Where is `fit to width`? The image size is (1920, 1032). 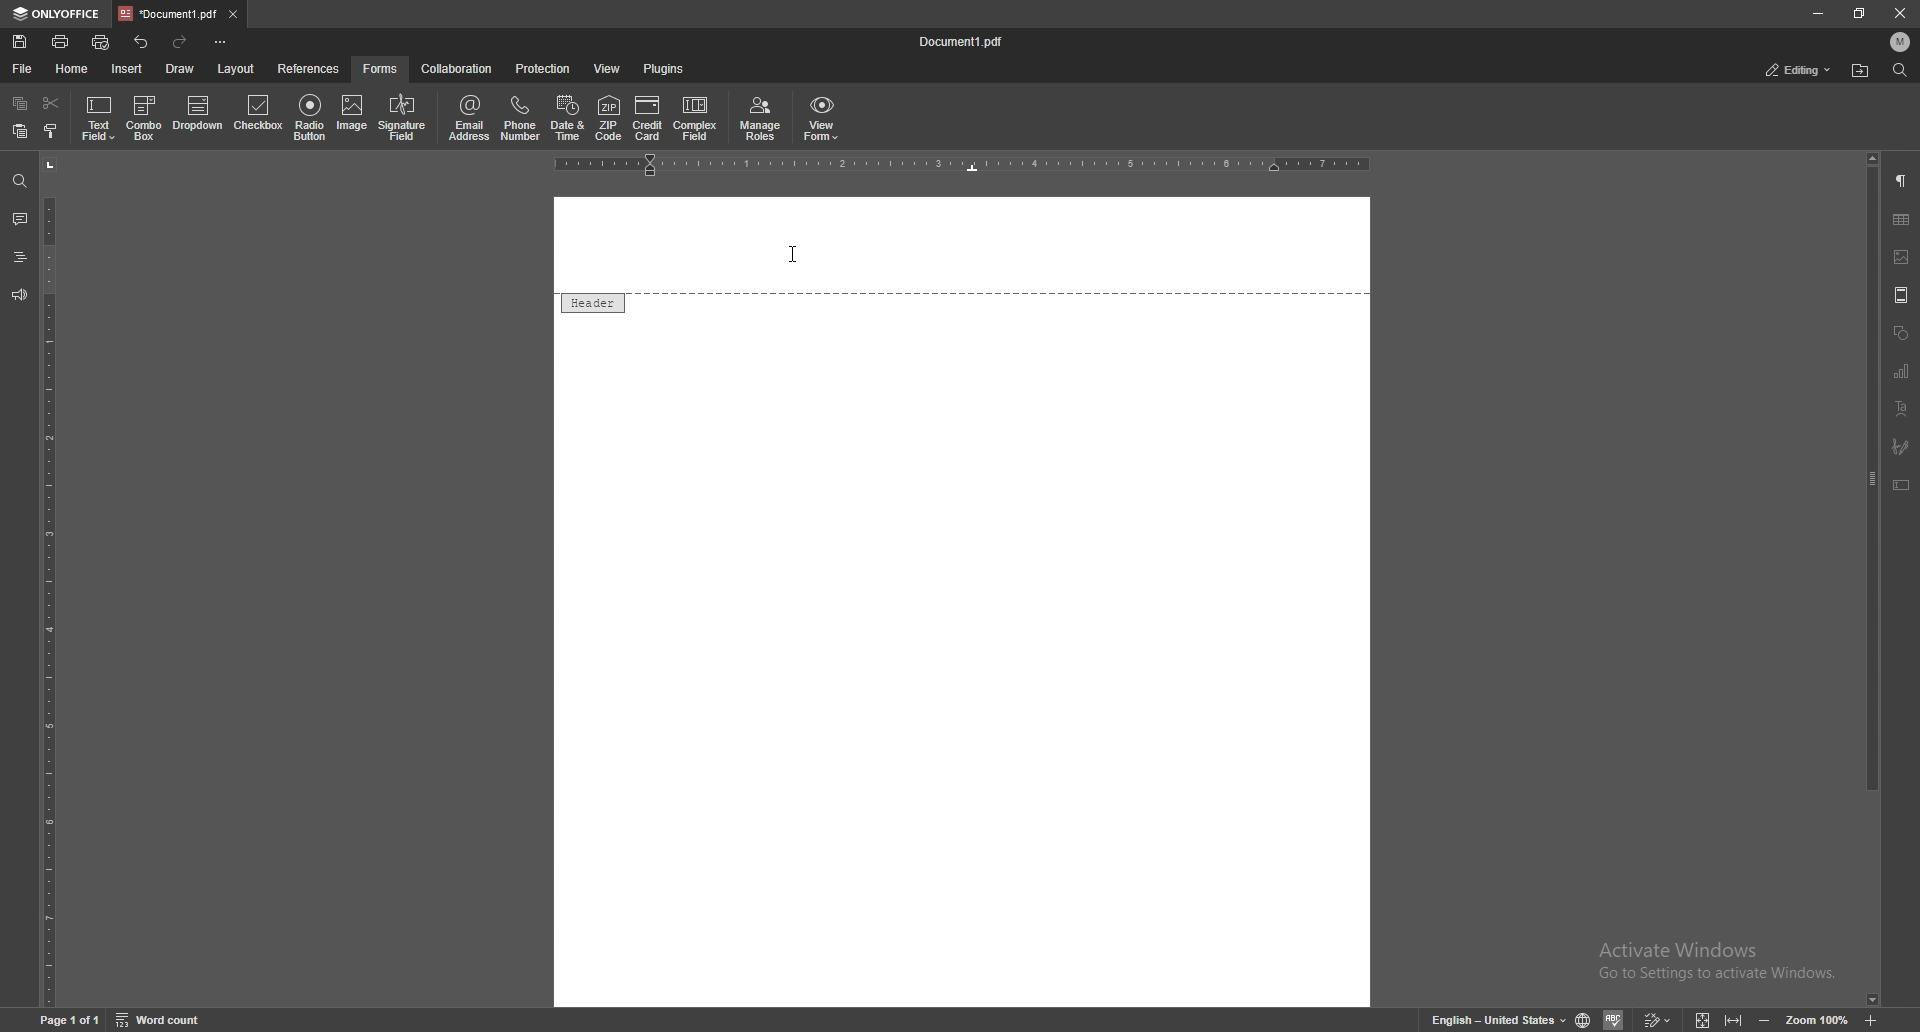
fit to width is located at coordinates (1734, 1020).